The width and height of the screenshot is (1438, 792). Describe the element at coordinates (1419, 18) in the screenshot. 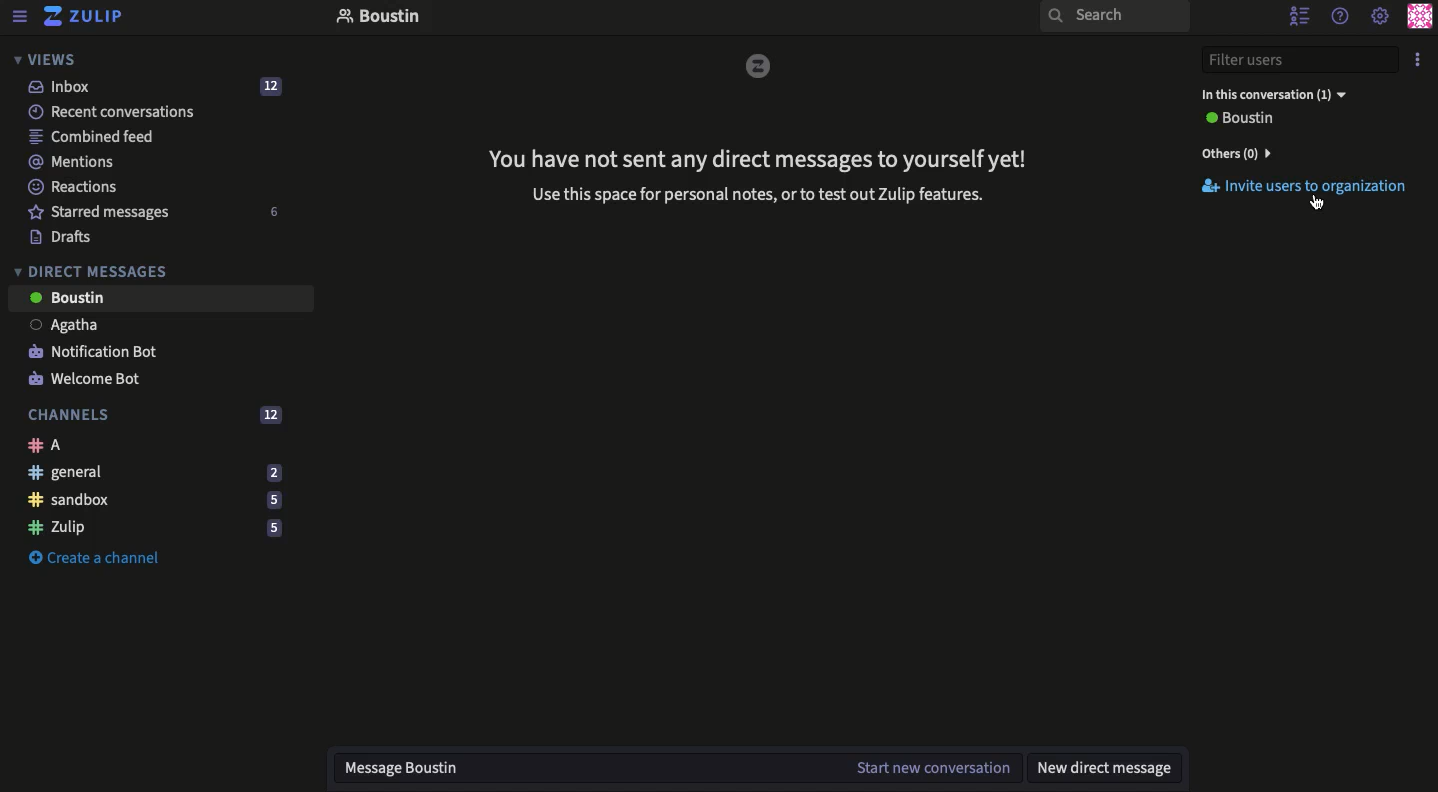

I see `Profile` at that location.